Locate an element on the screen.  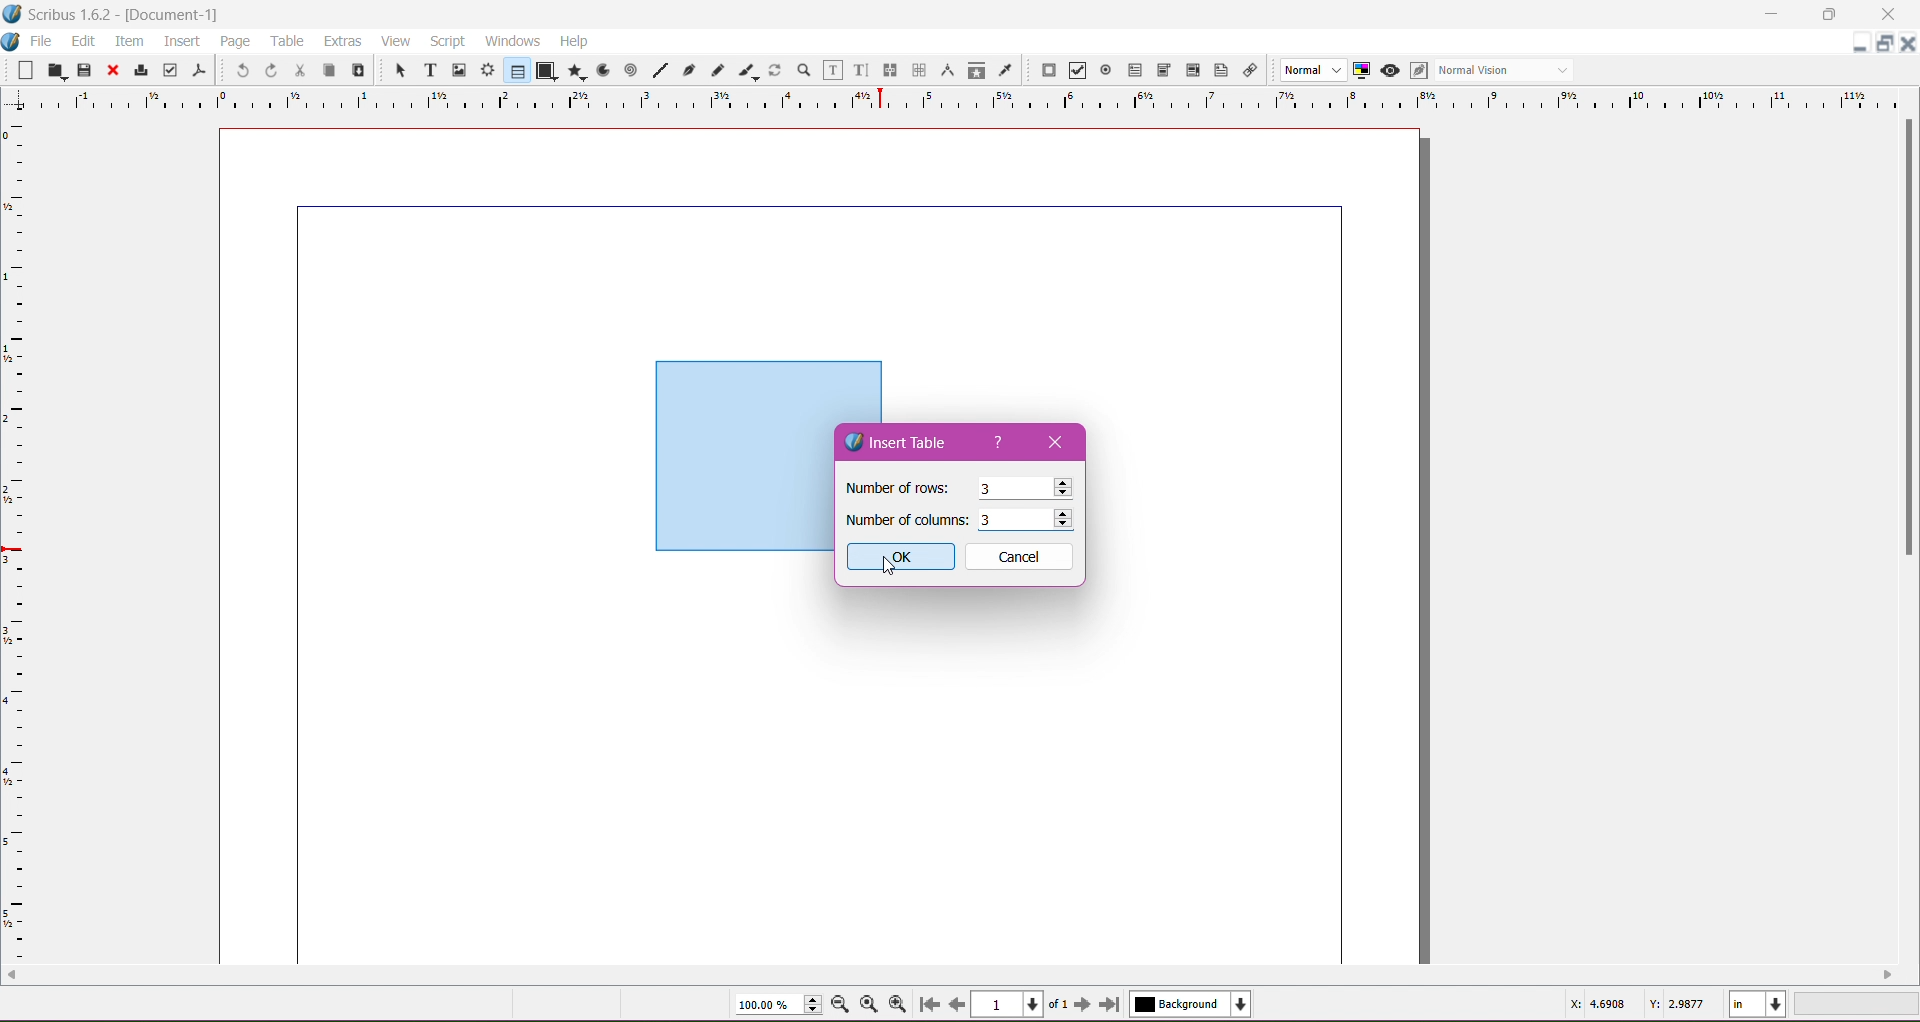
Help is located at coordinates (574, 42).